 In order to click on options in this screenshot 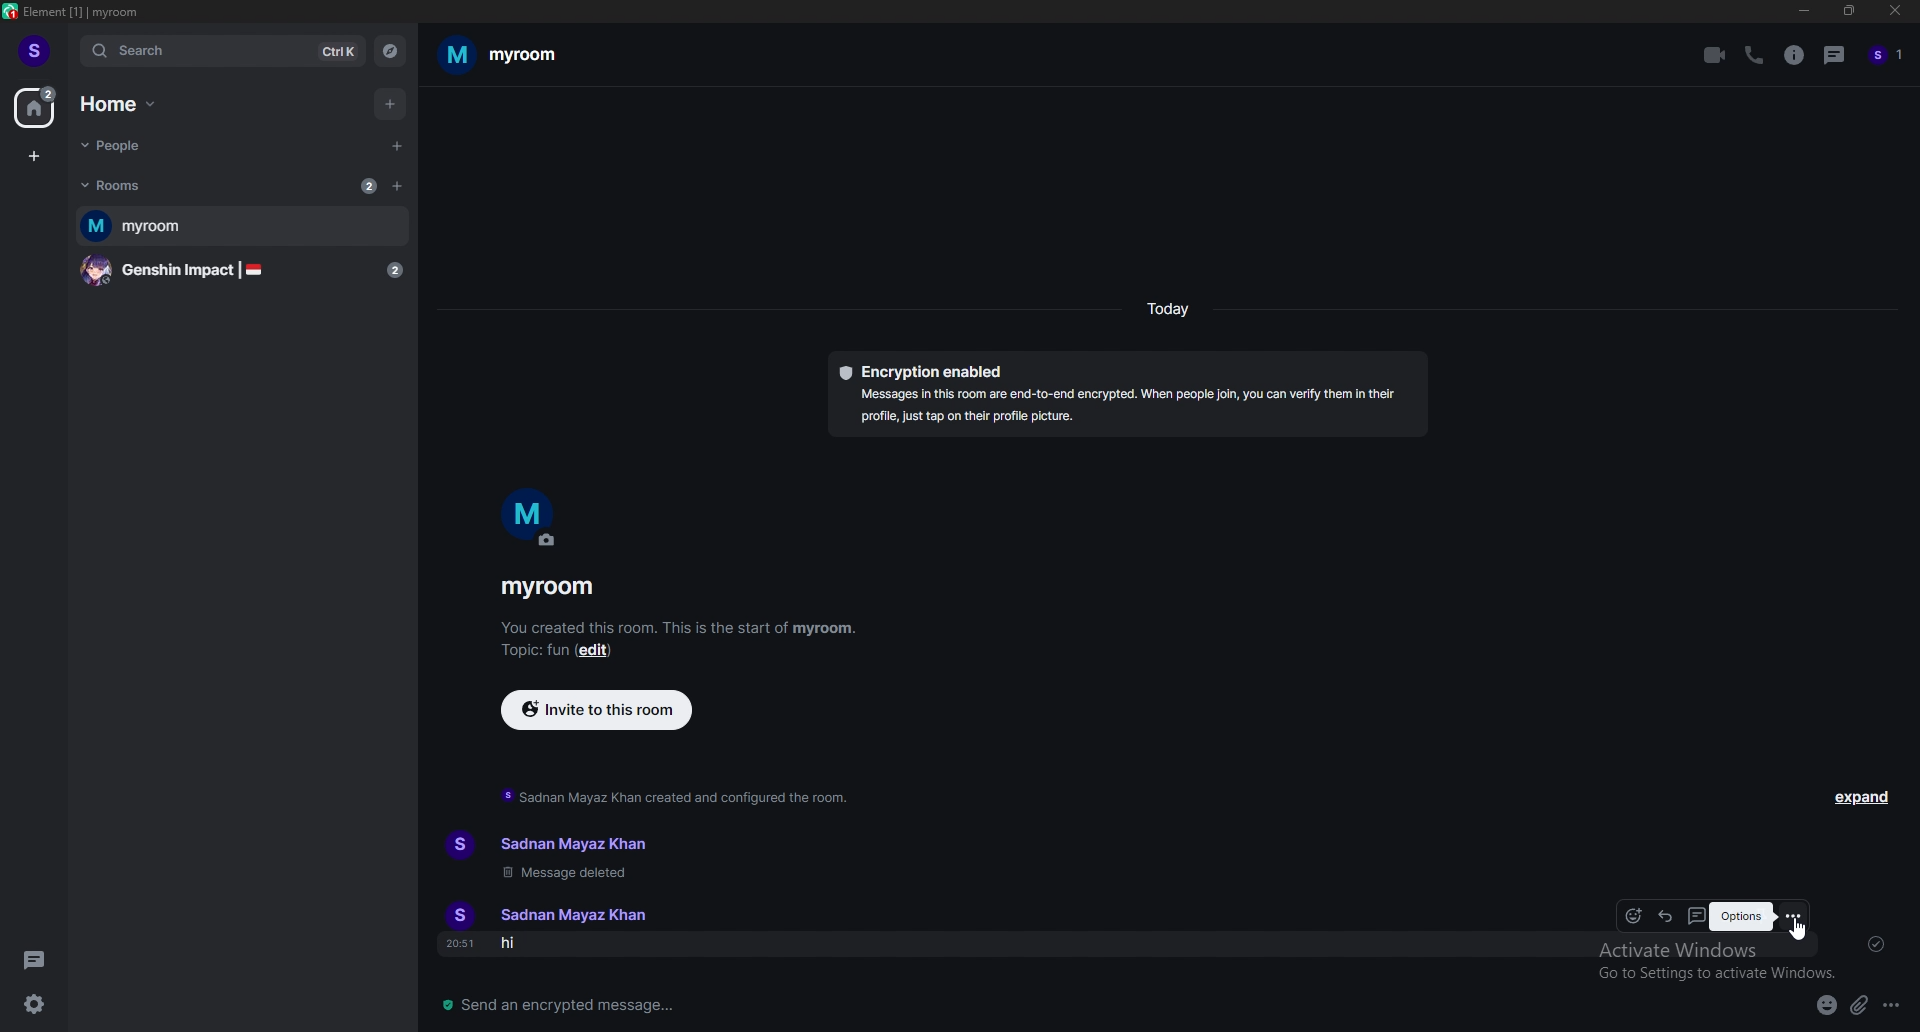, I will do `click(1894, 1004)`.